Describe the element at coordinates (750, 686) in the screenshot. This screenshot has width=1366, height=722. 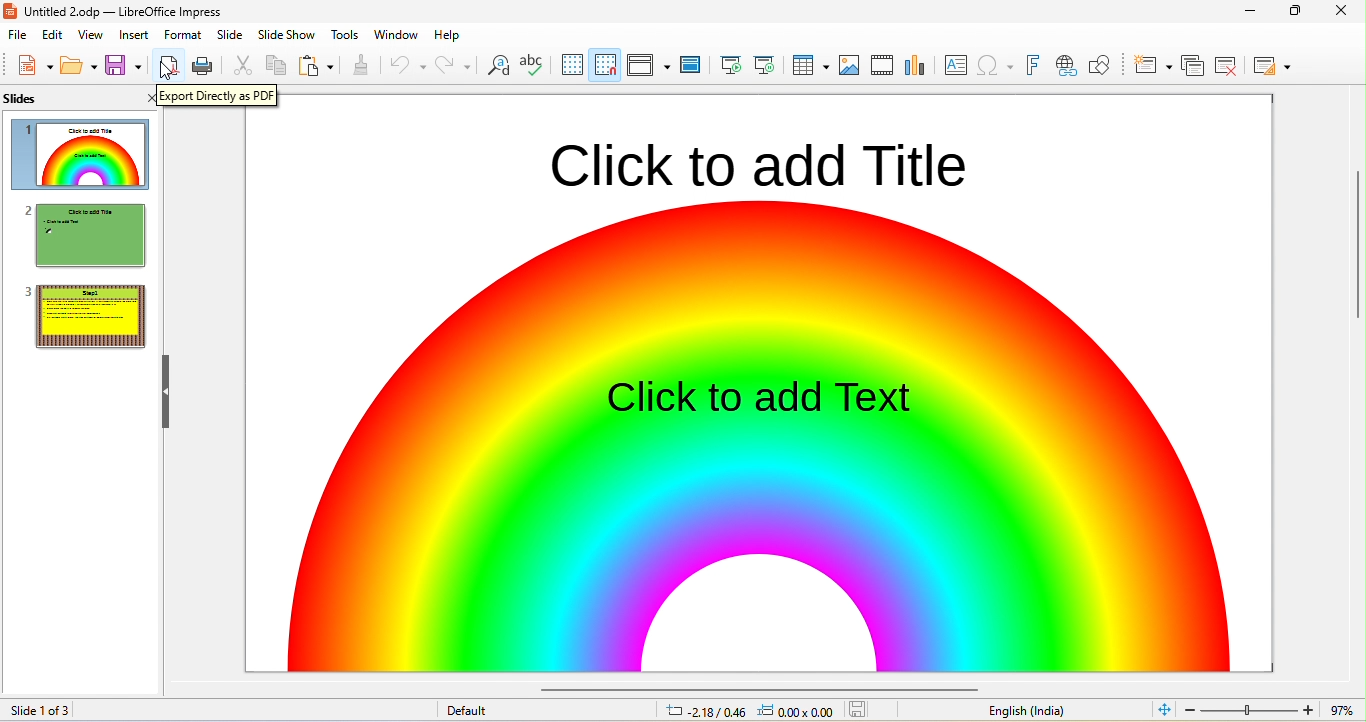
I see `horizontal scroll bar` at that location.